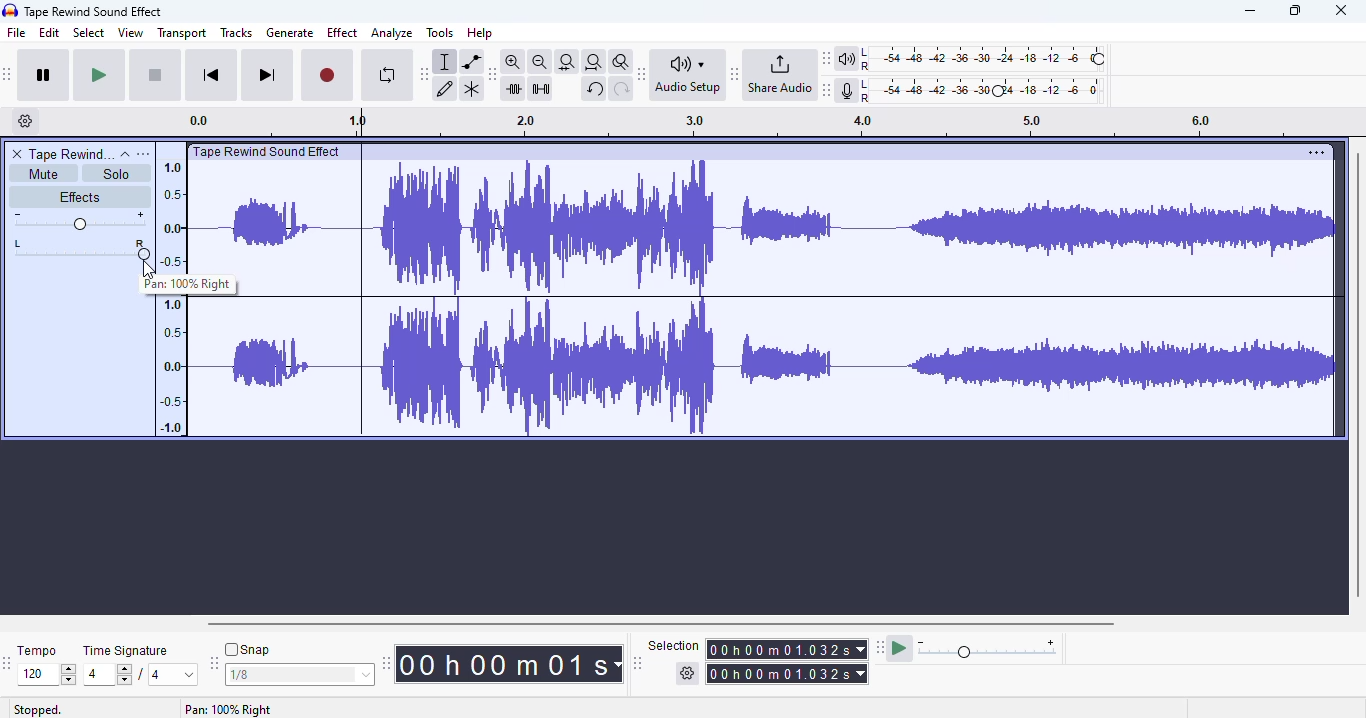  Describe the element at coordinates (170, 296) in the screenshot. I see `timeline` at that location.